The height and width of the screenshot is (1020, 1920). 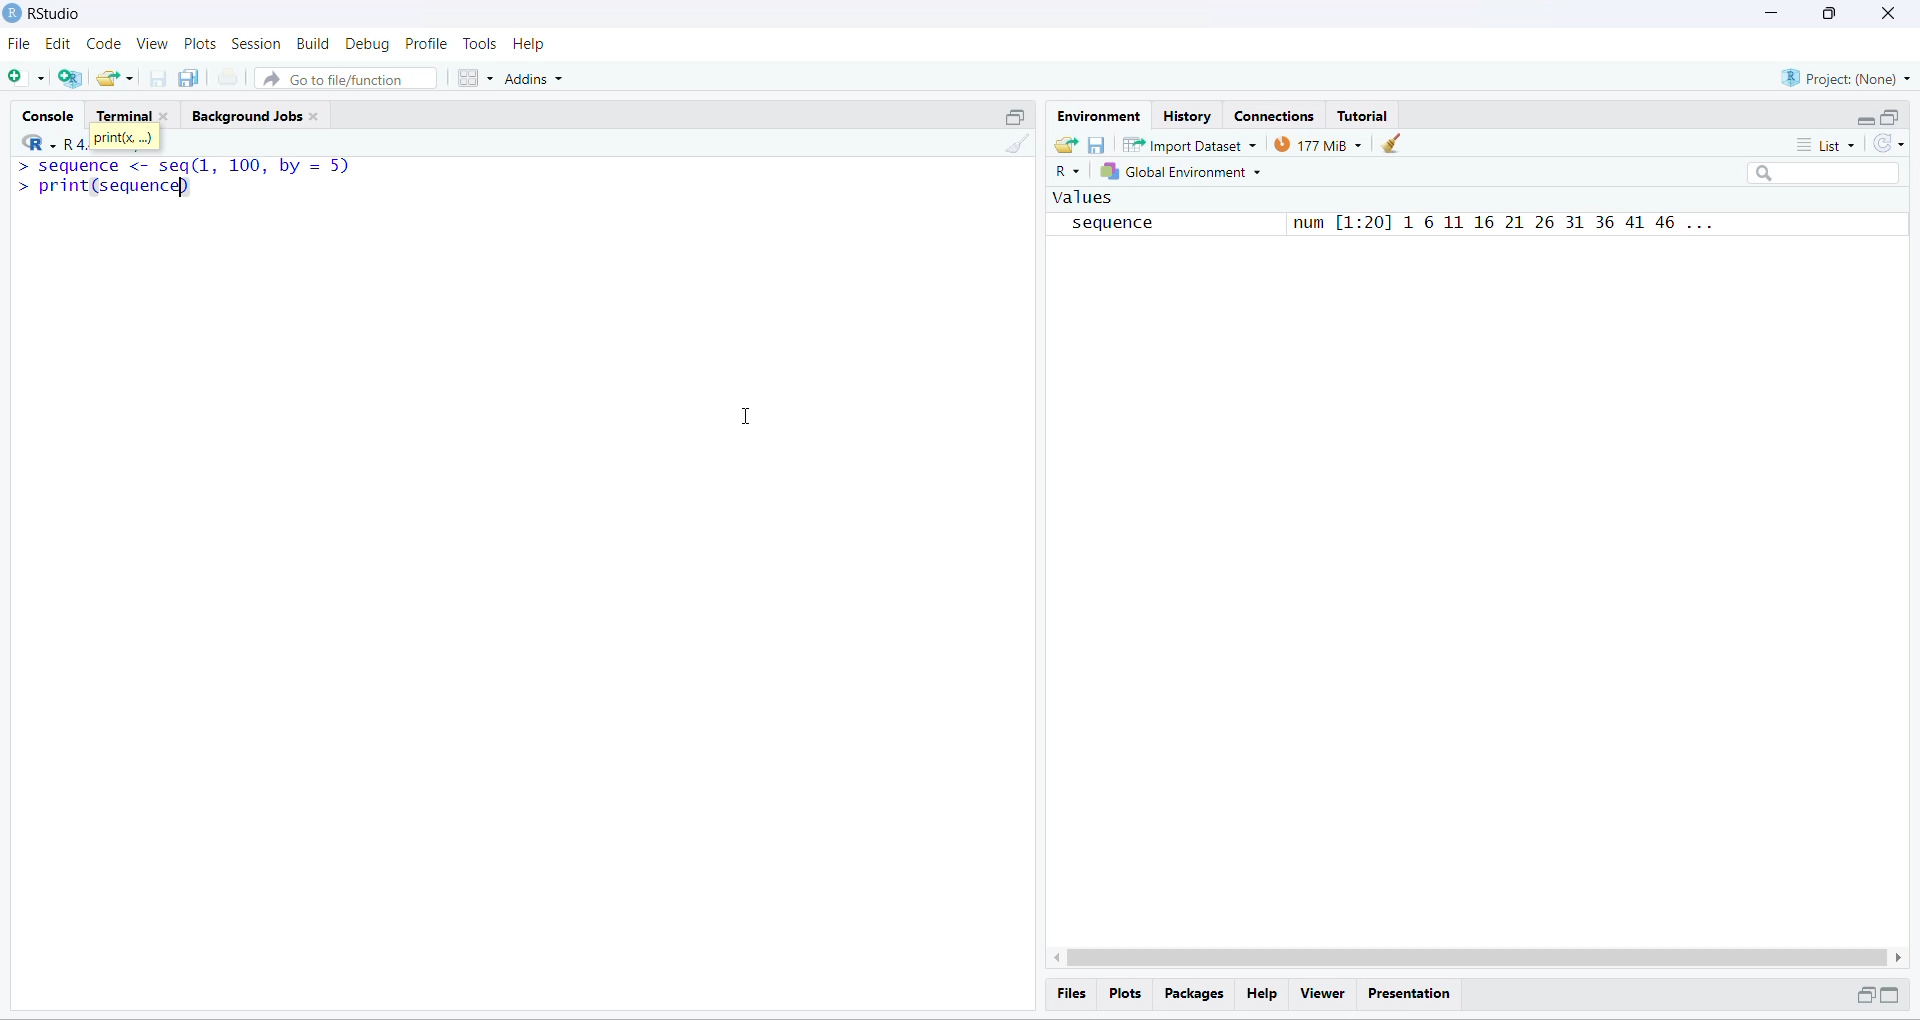 What do you see at coordinates (1498, 224) in the screenshot?
I see `num [1:20] 1 6 11 16 21 26 31 36 41 46 ...` at bounding box center [1498, 224].